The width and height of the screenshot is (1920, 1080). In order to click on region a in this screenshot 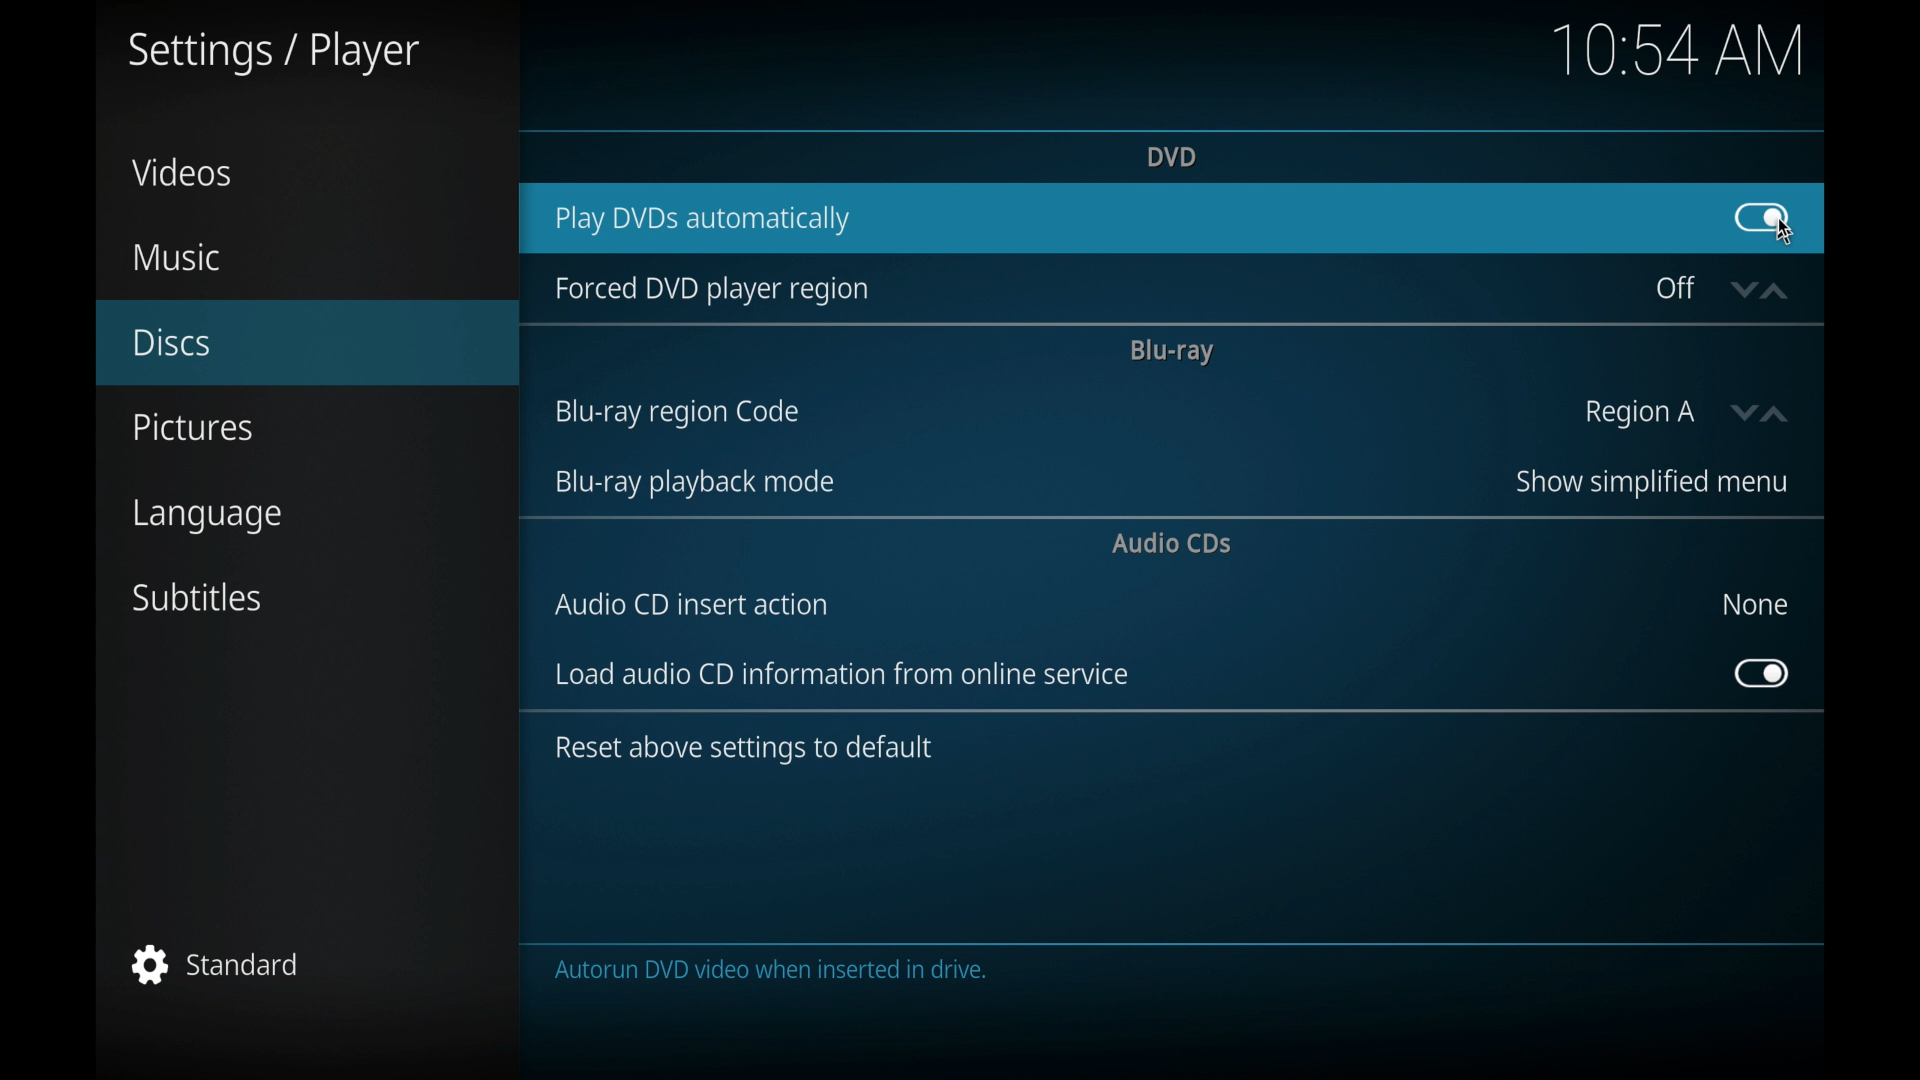, I will do `click(1640, 414)`.